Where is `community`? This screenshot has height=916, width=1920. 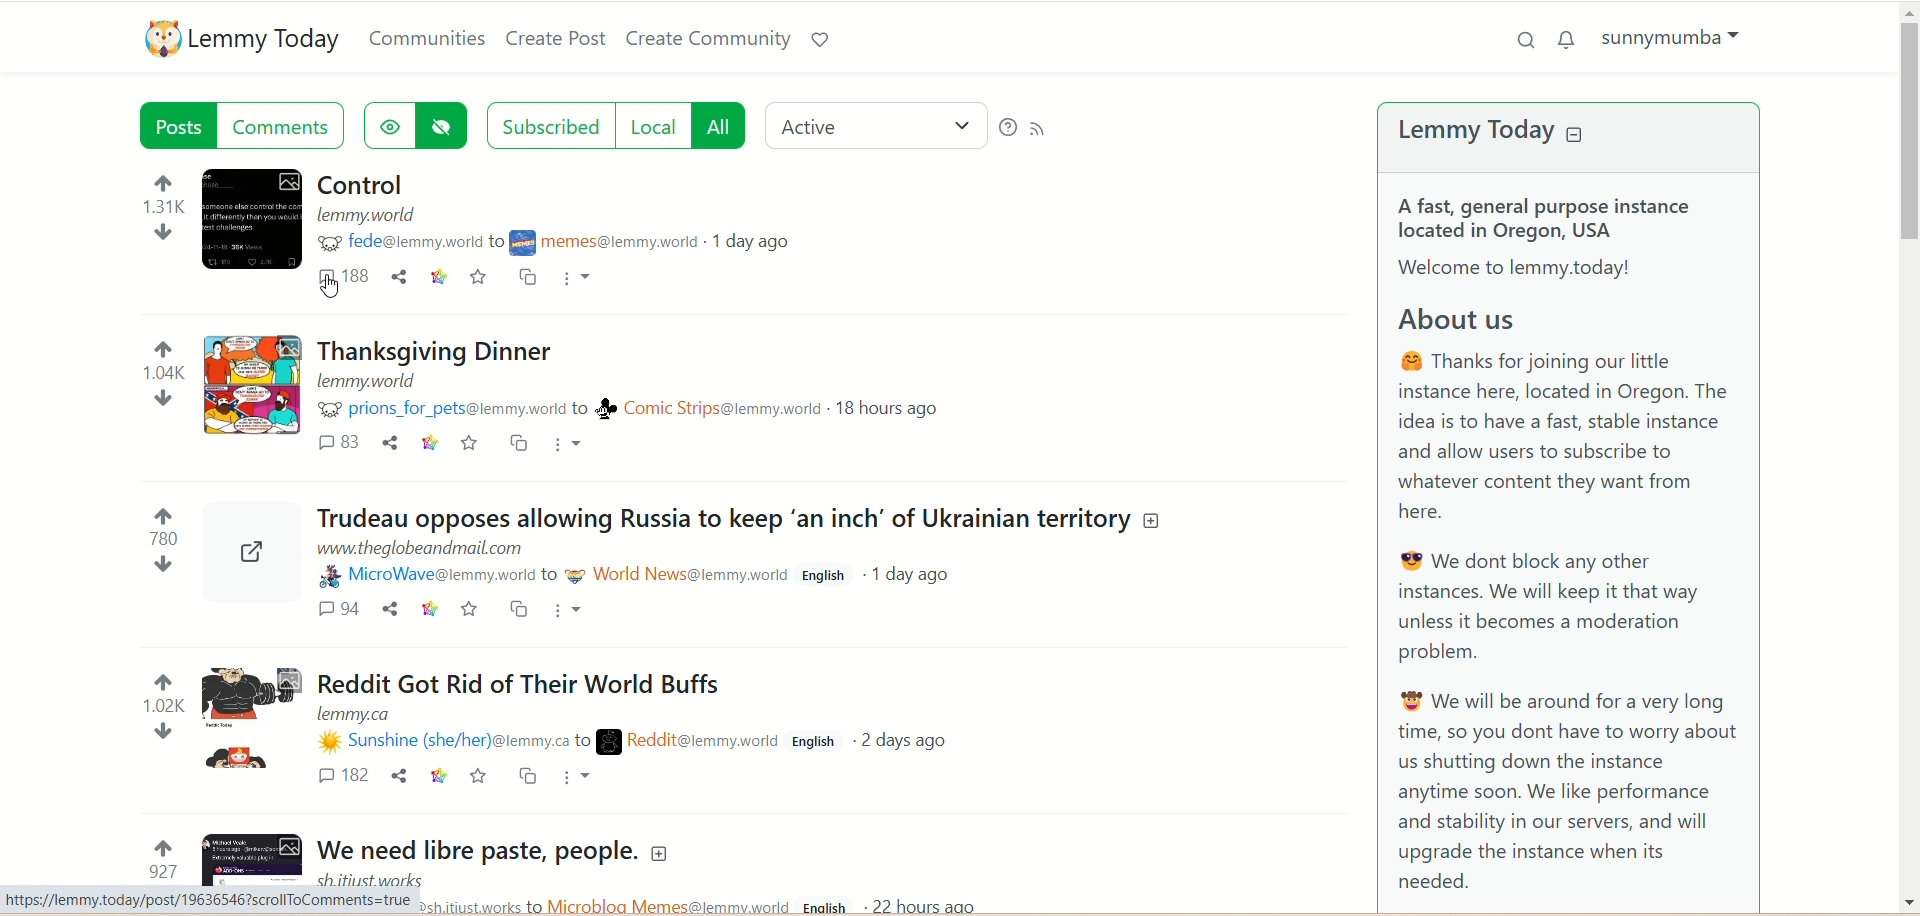 community is located at coordinates (683, 739).